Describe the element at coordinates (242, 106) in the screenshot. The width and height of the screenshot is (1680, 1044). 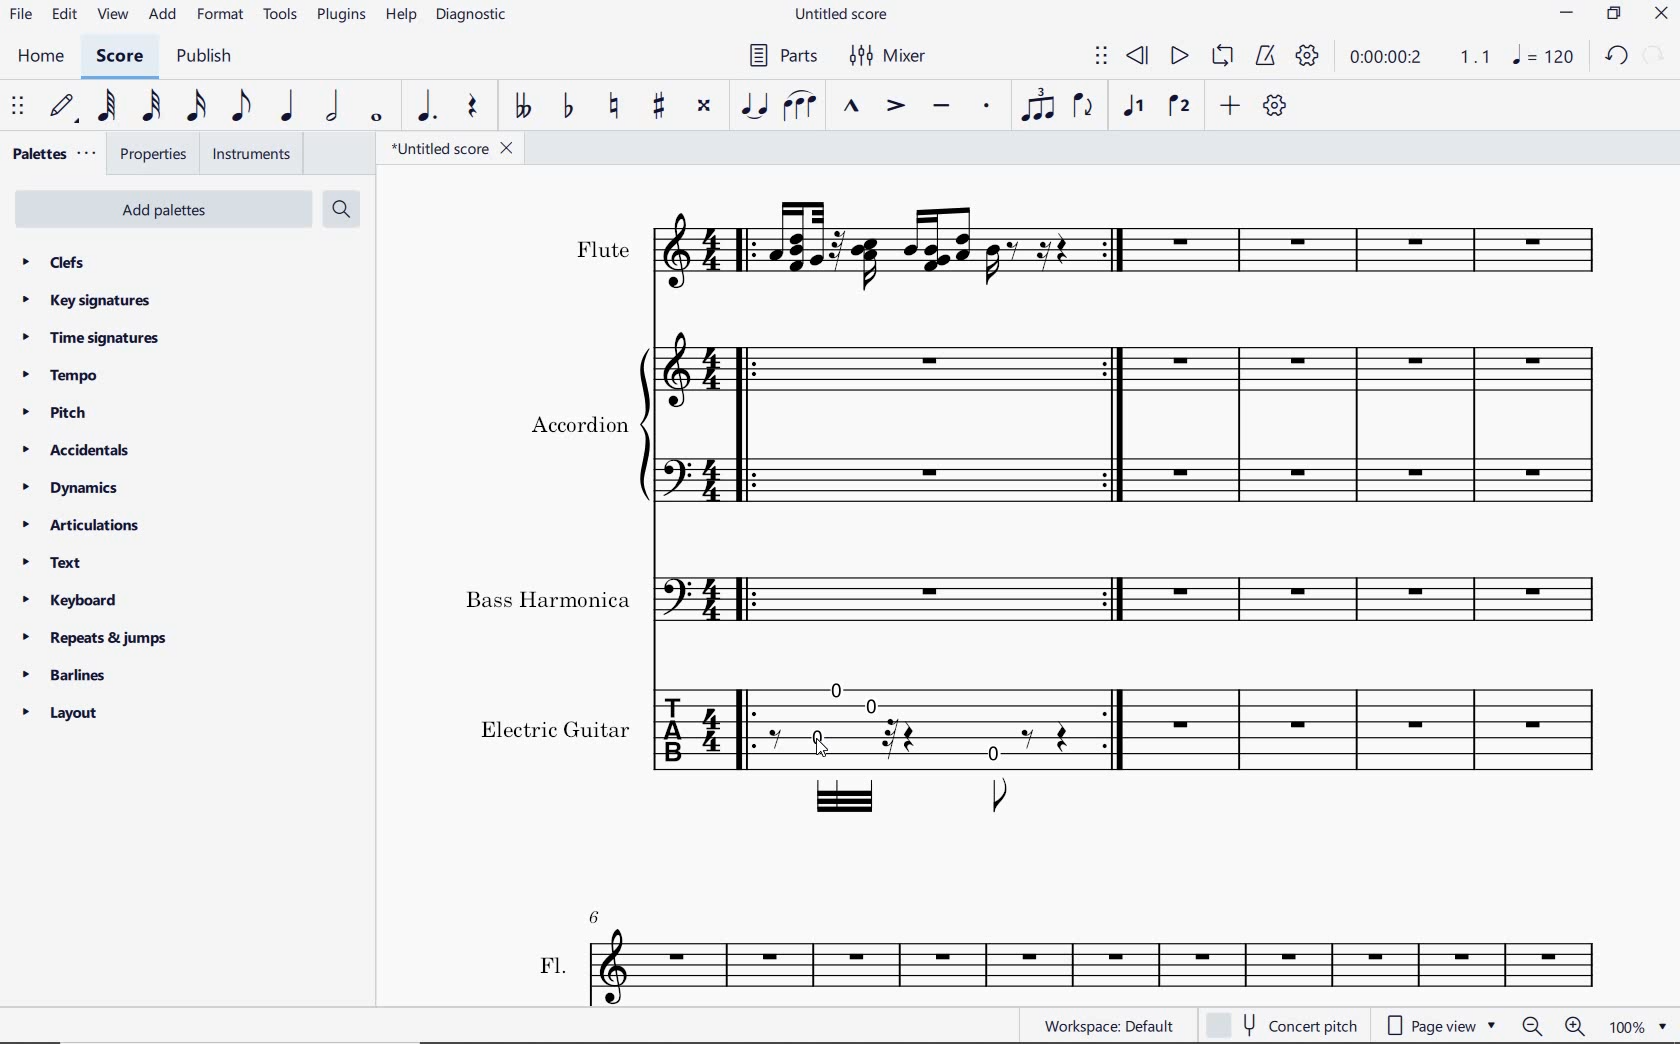
I see `eighth note` at that location.